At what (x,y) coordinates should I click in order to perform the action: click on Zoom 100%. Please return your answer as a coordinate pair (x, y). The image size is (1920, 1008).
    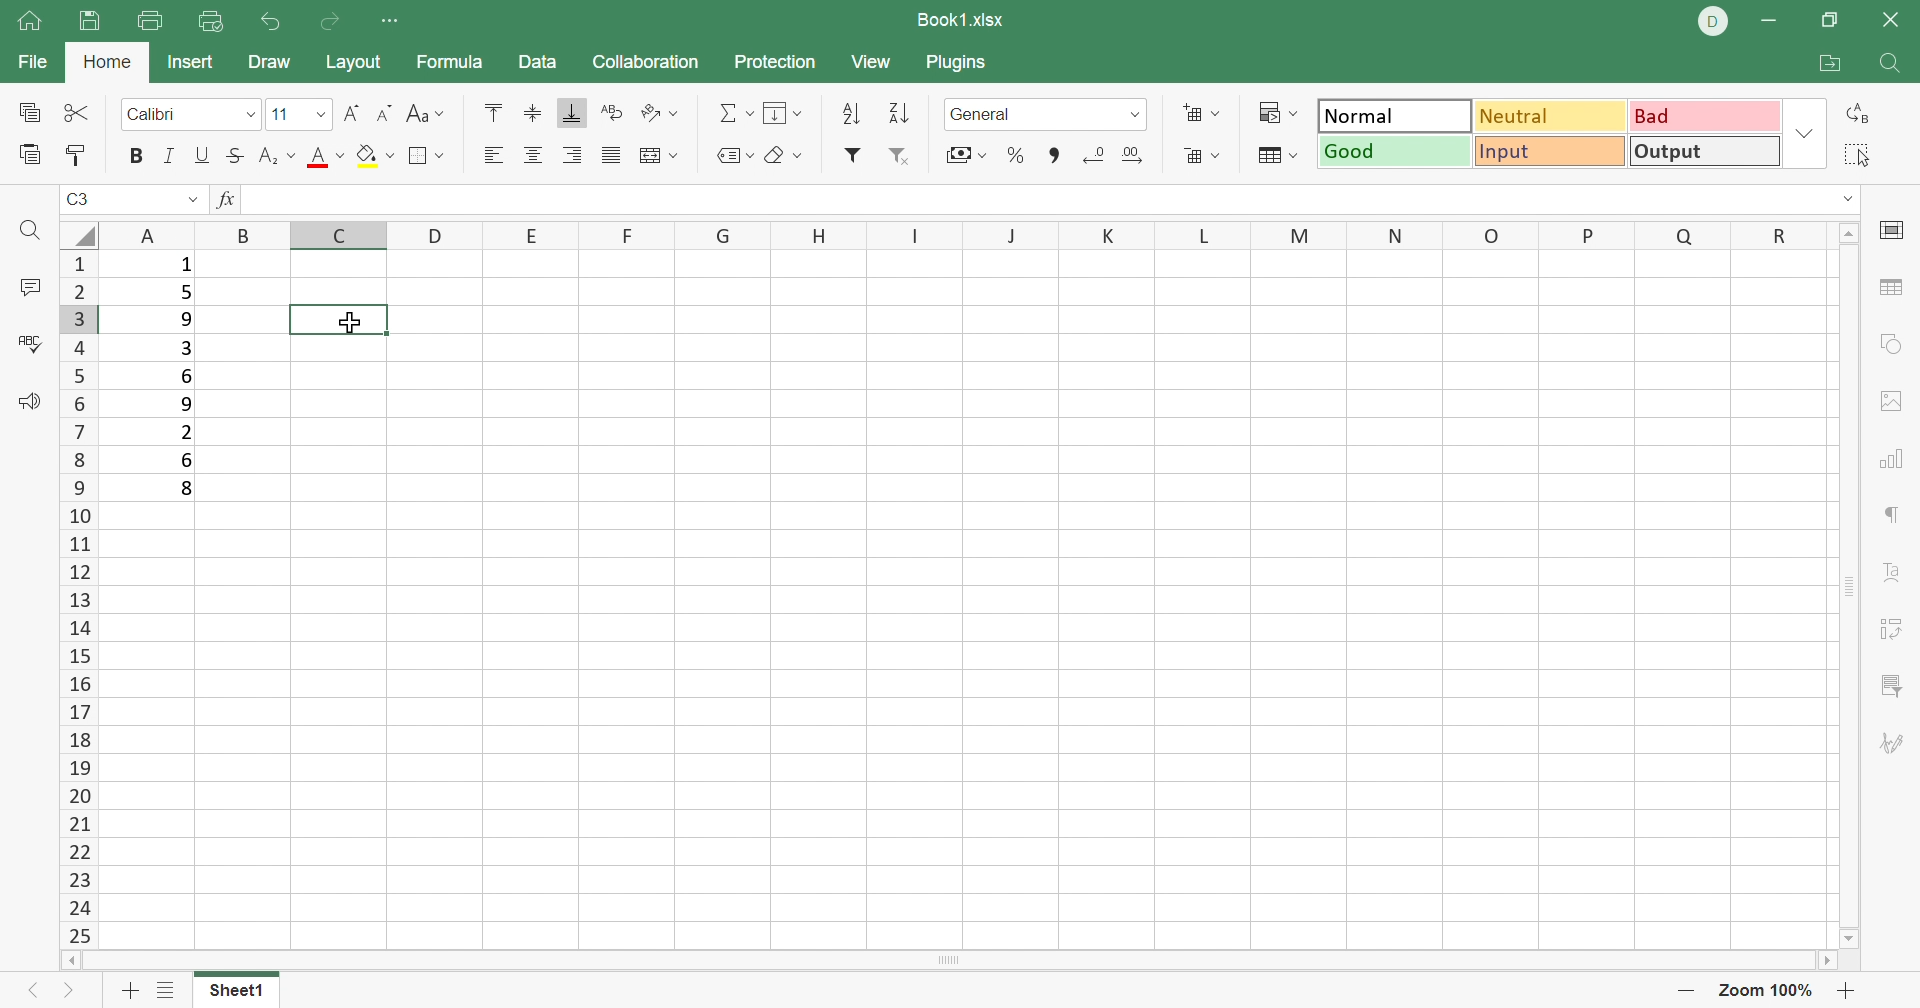
    Looking at the image, I should click on (1765, 991).